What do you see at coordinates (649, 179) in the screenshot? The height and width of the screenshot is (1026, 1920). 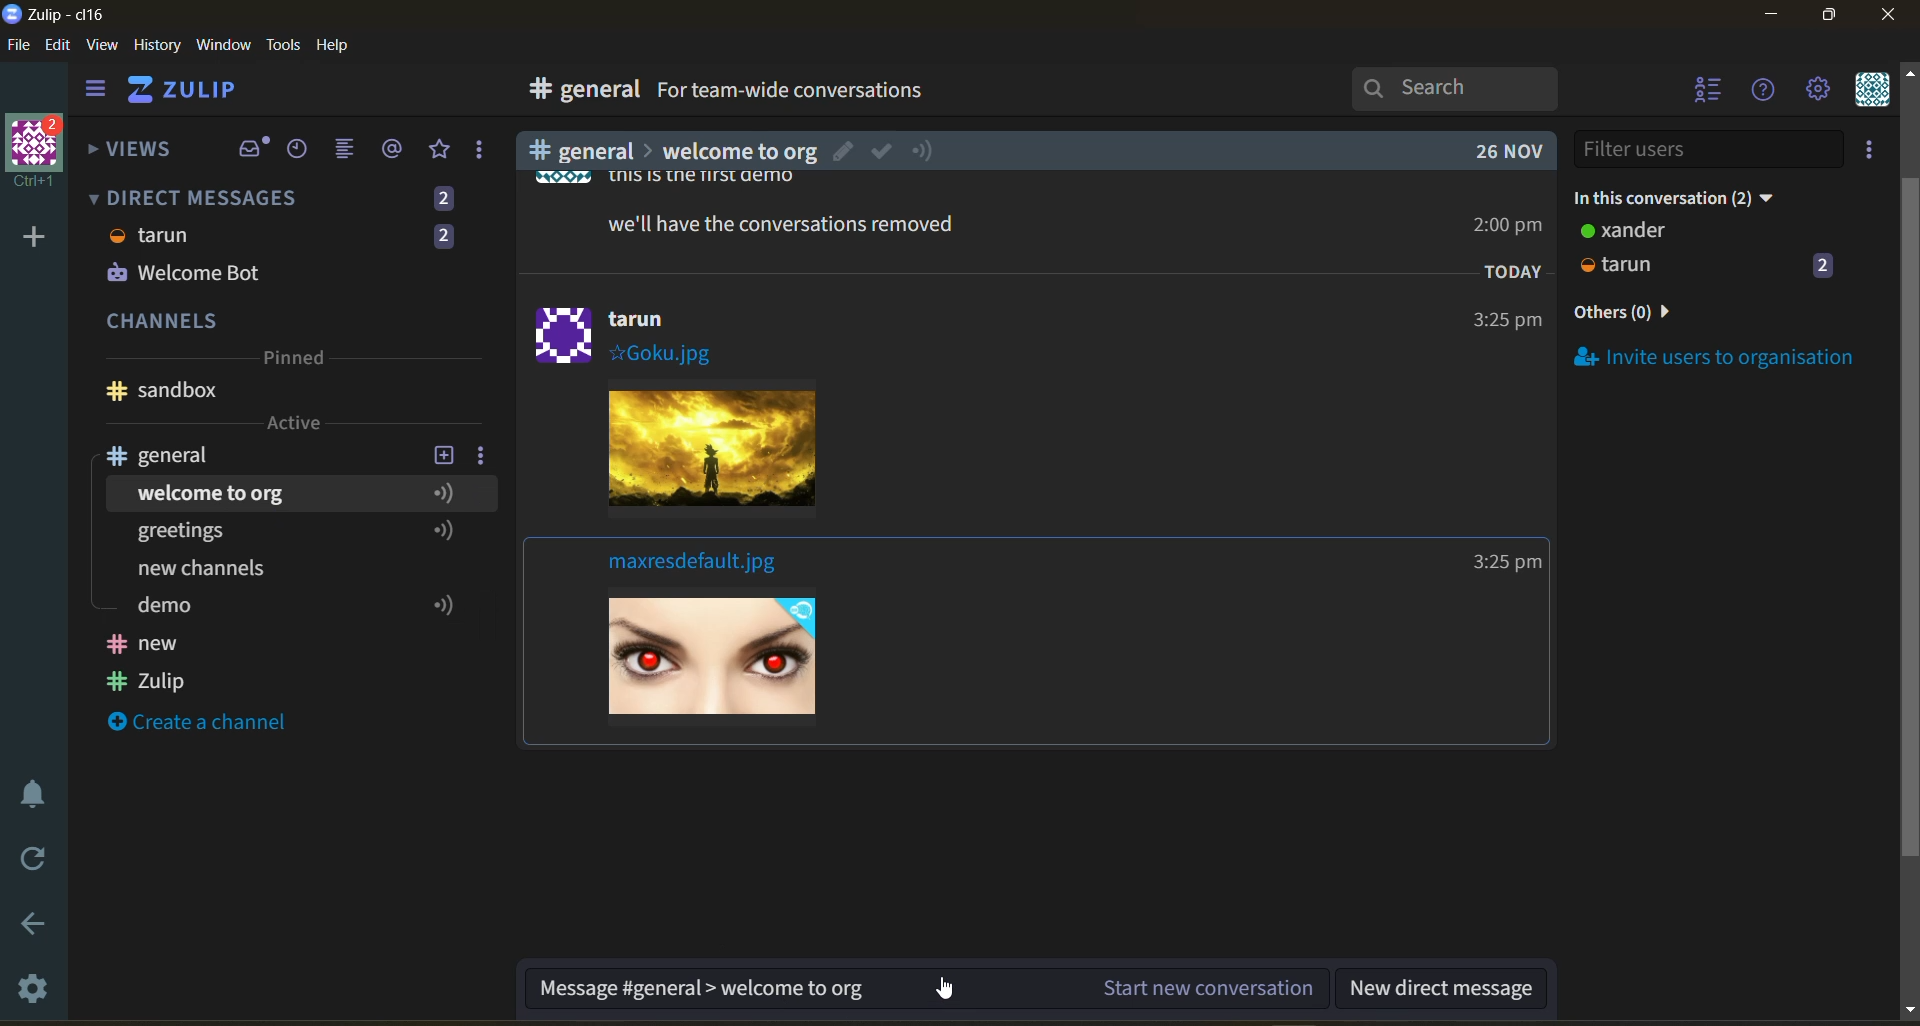 I see `` at bounding box center [649, 179].